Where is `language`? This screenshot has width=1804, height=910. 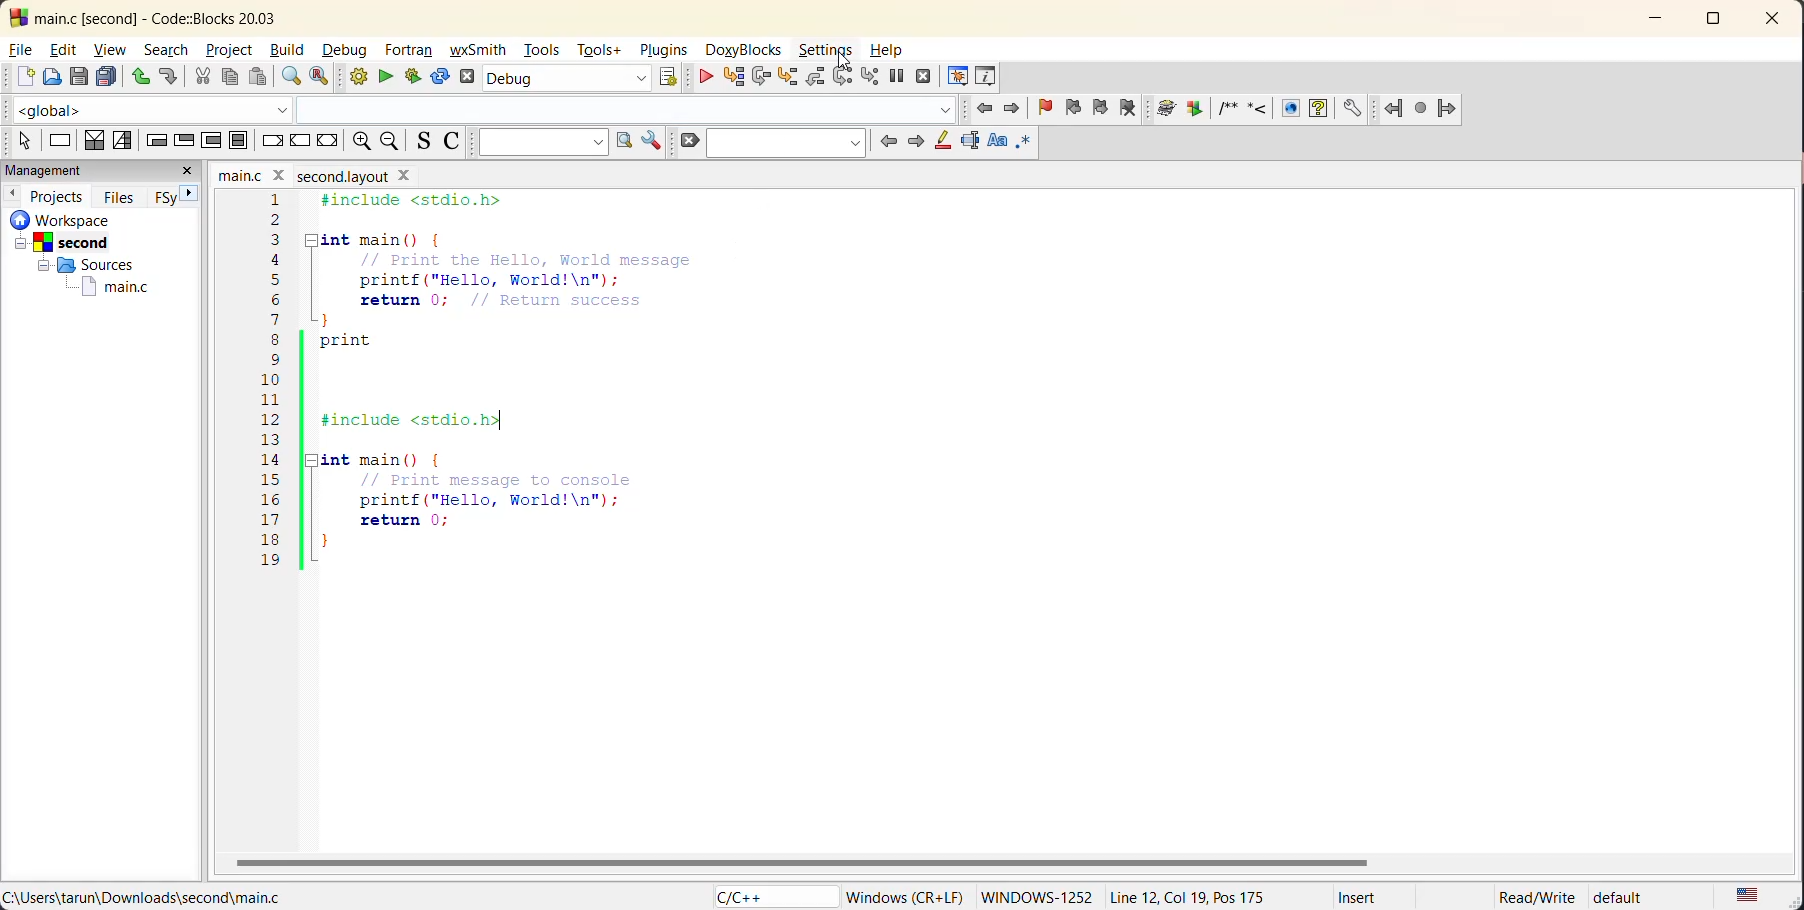 language is located at coordinates (765, 895).